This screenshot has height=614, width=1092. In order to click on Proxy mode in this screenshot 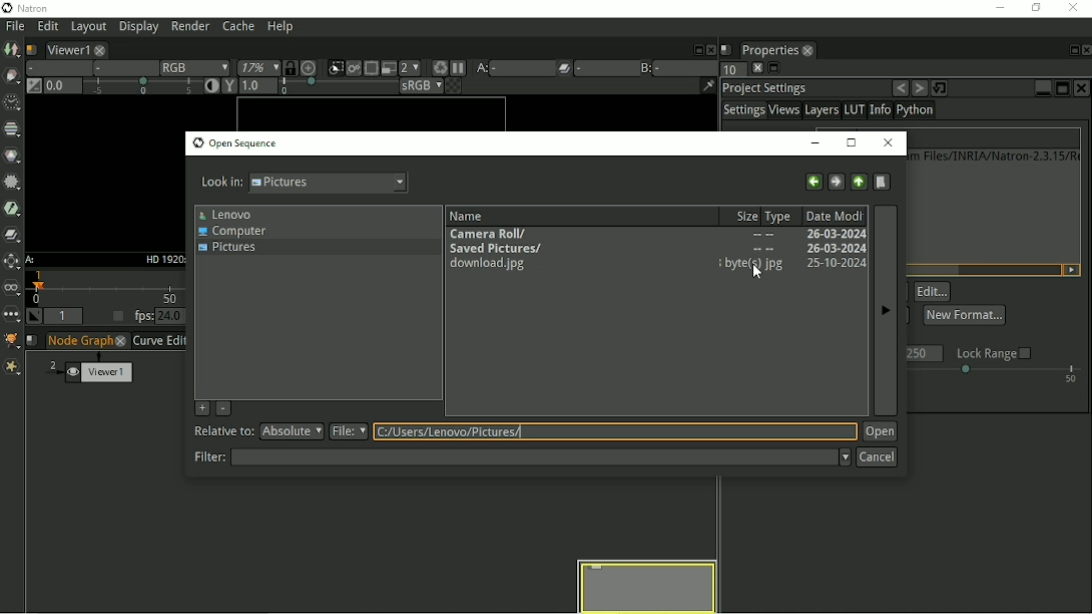, I will do `click(387, 67)`.